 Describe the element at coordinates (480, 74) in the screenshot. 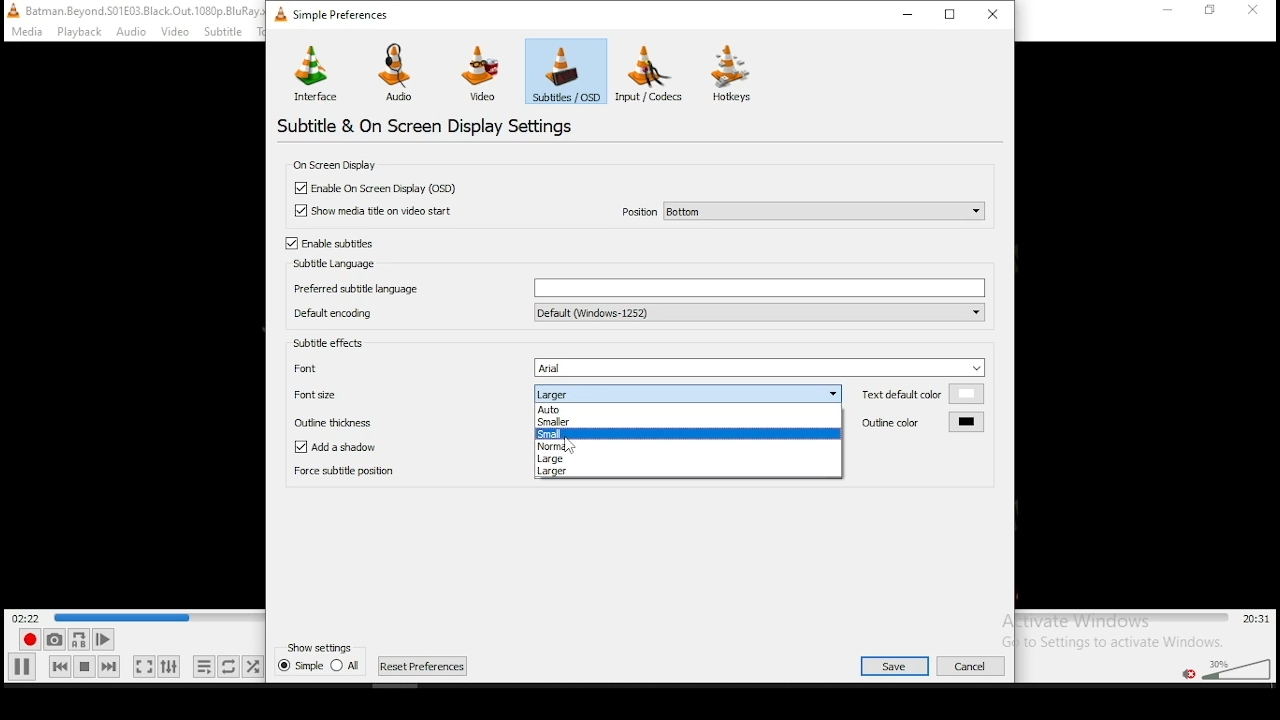

I see `video` at that location.